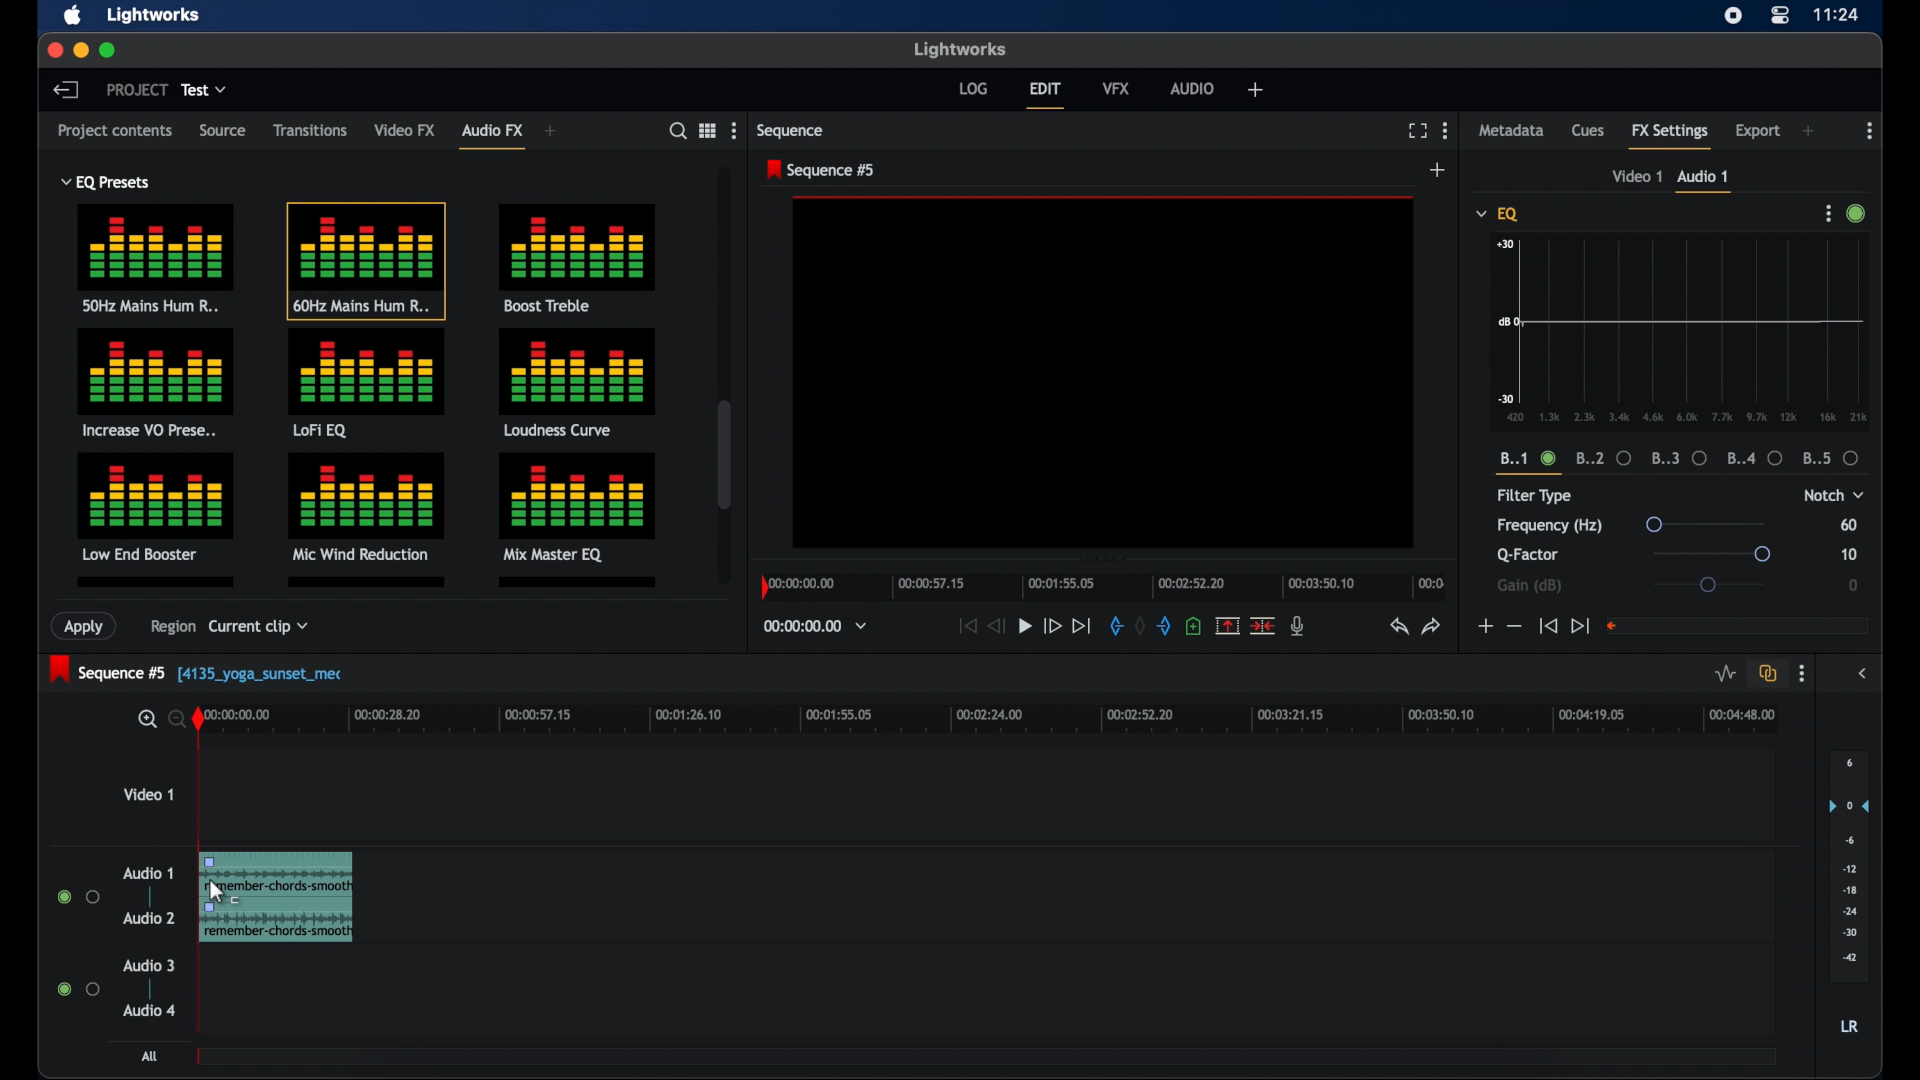 The height and width of the screenshot is (1080, 1920). Describe the element at coordinates (148, 966) in the screenshot. I see `audio 3` at that location.